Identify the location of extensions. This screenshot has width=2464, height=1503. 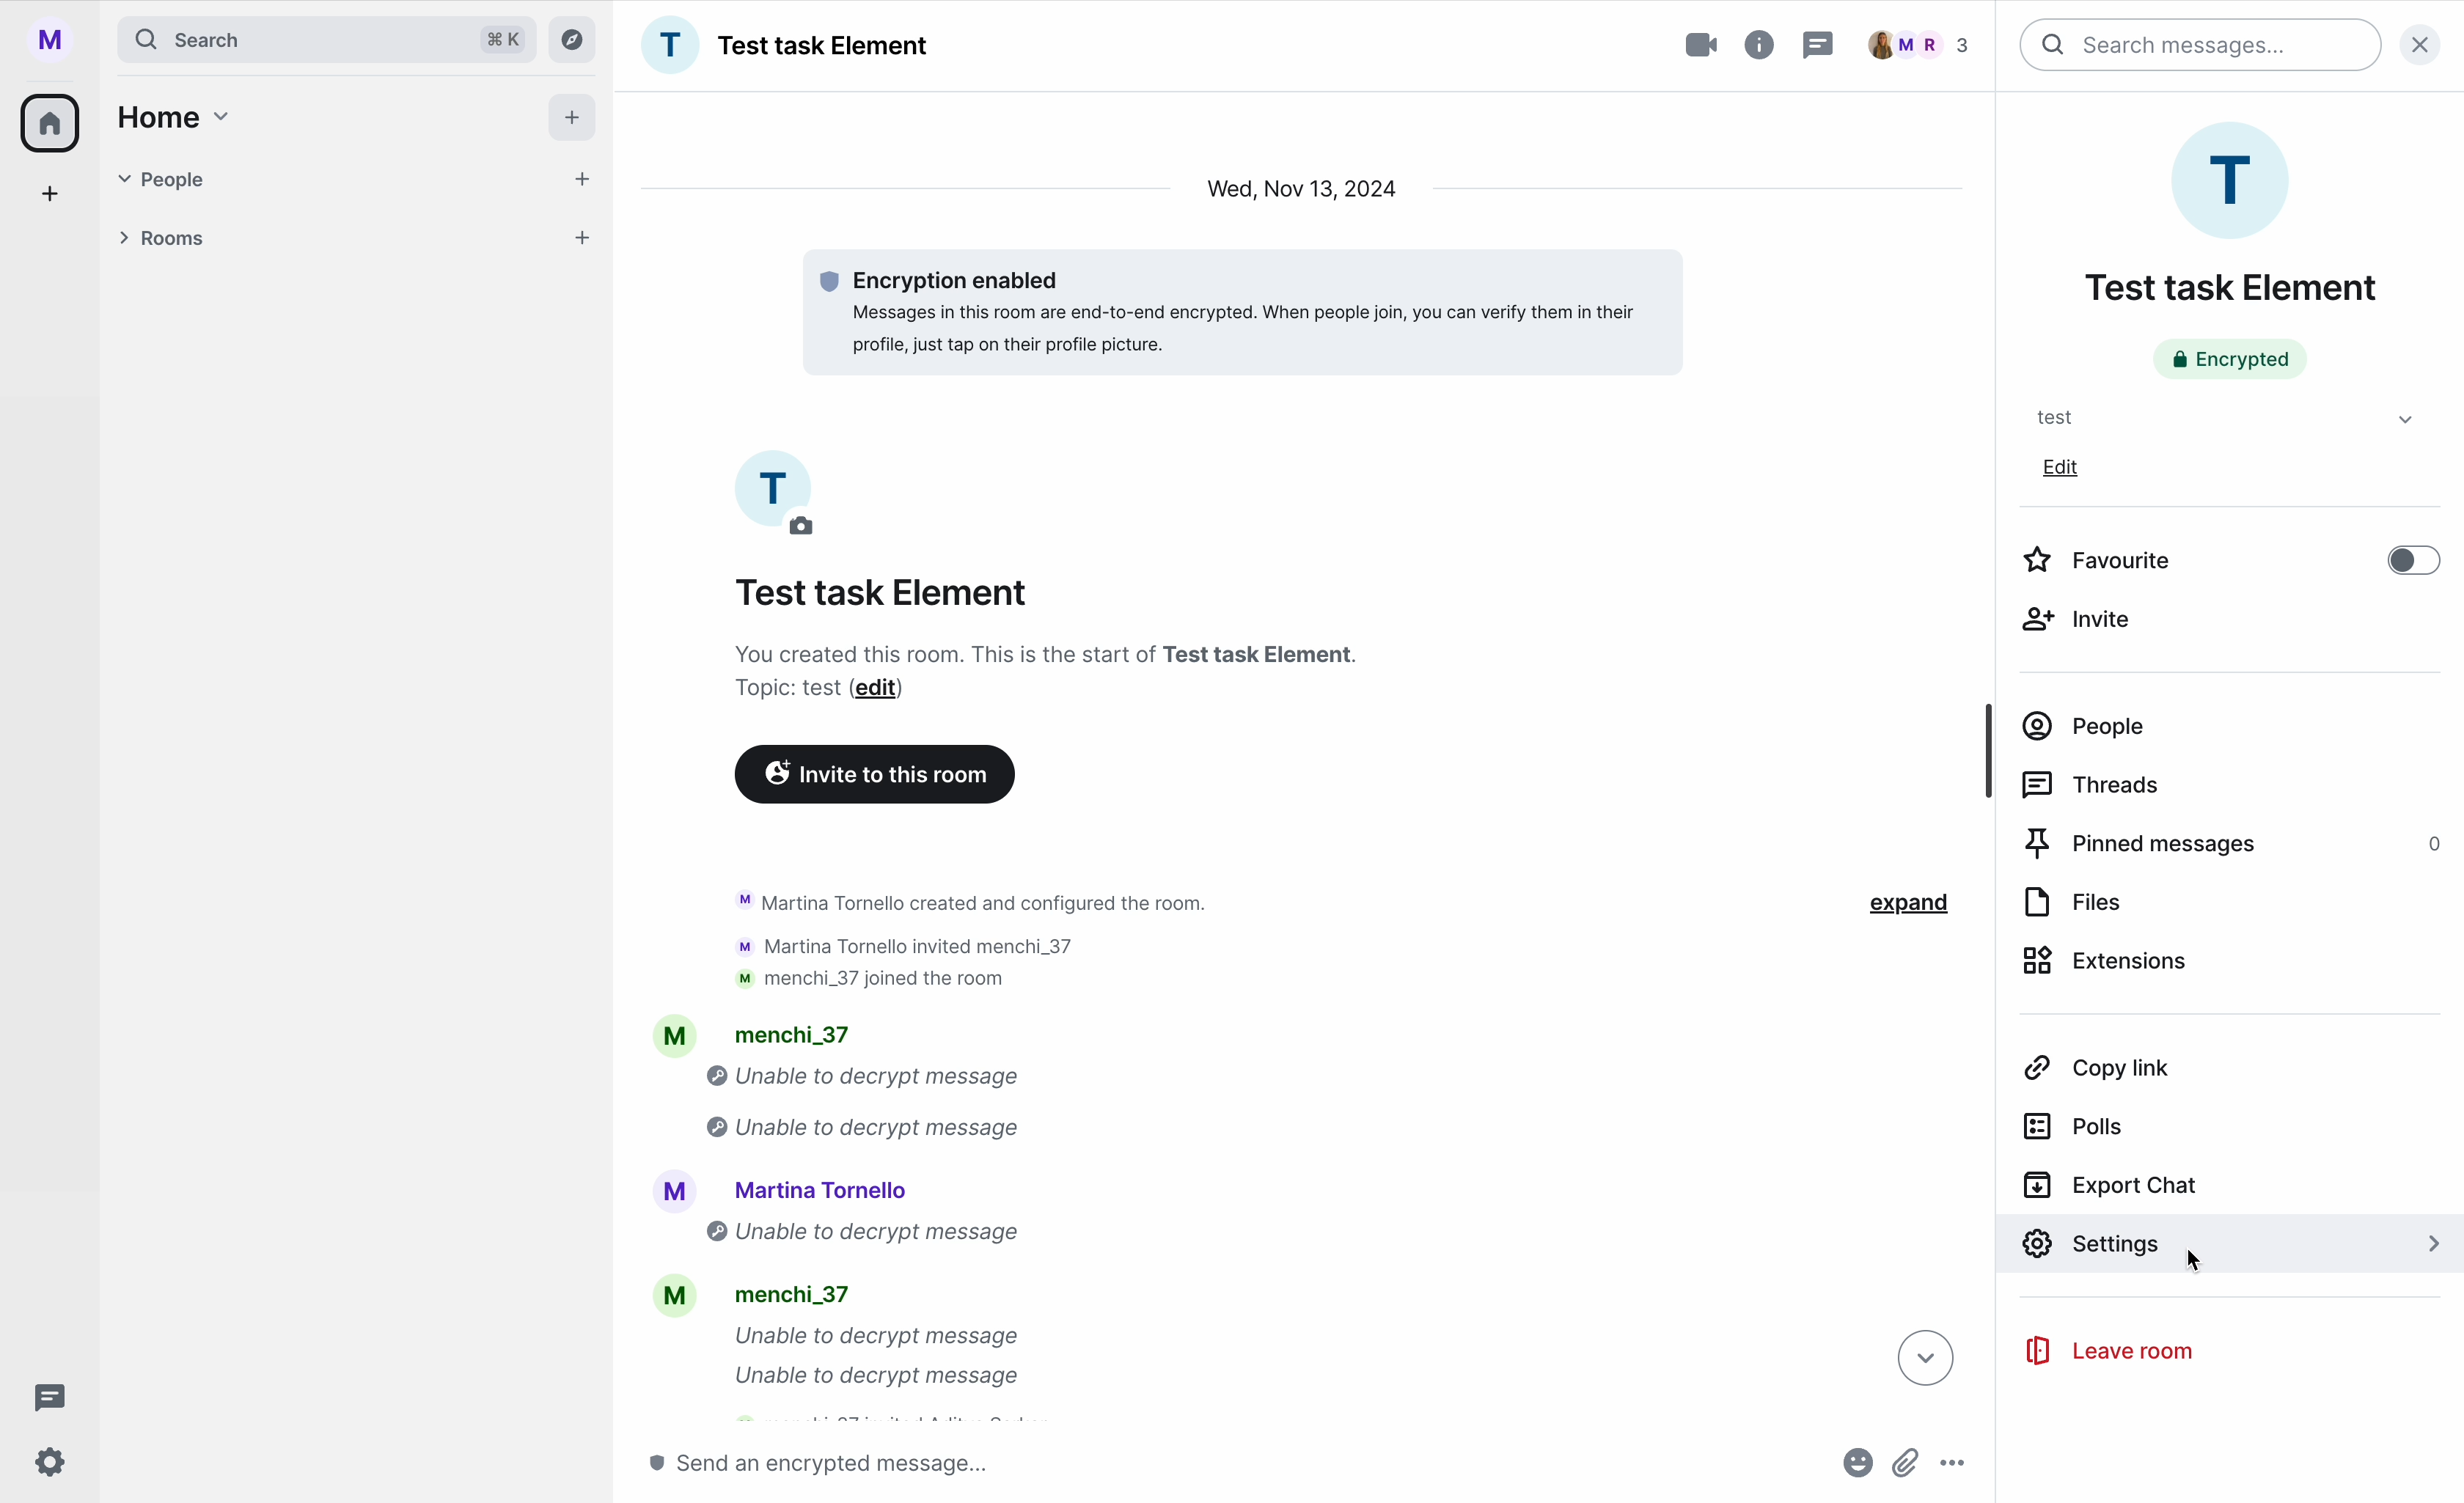
(2110, 965).